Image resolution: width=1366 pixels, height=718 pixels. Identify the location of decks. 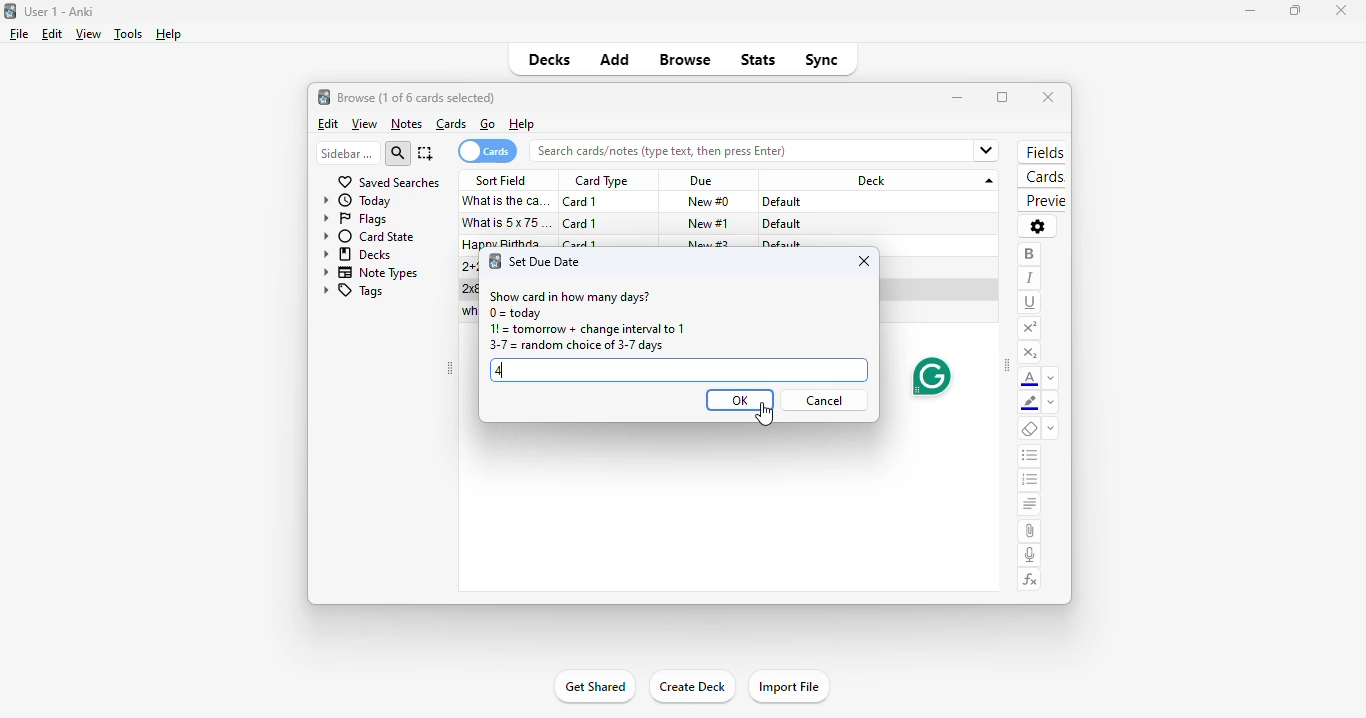
(358, 254).